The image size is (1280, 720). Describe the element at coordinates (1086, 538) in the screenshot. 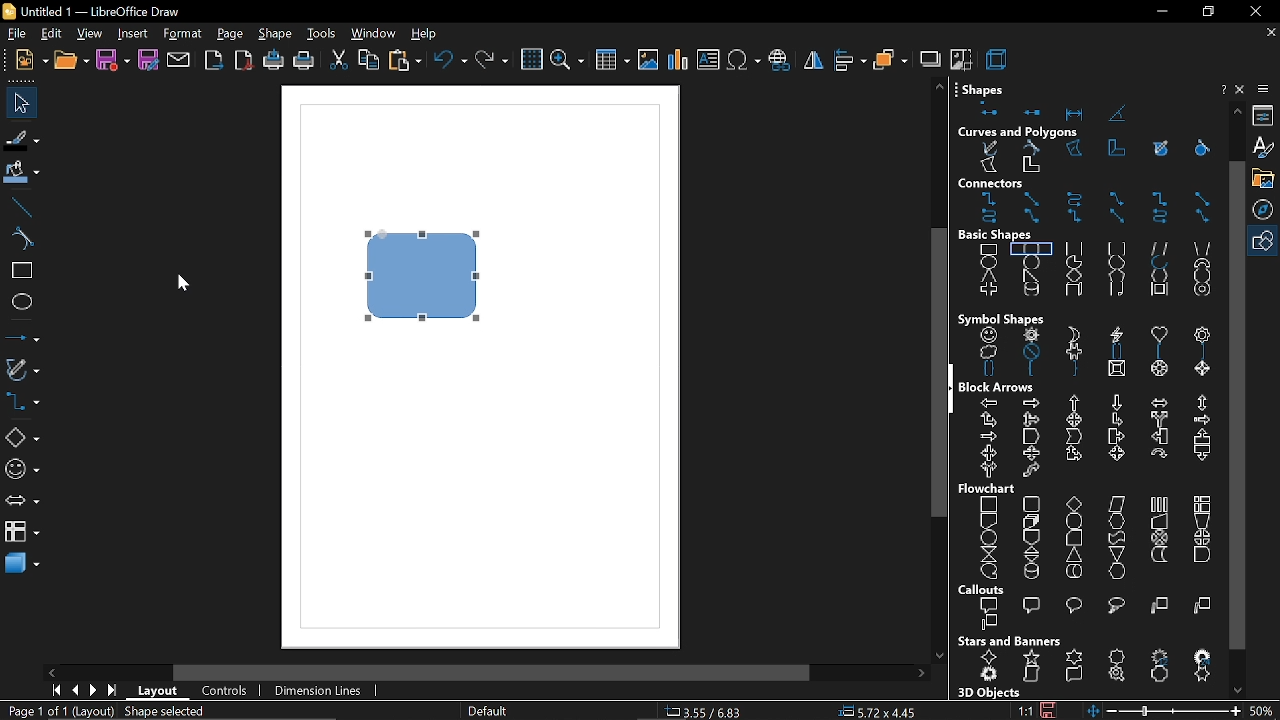

I see `flowchart` at that location.